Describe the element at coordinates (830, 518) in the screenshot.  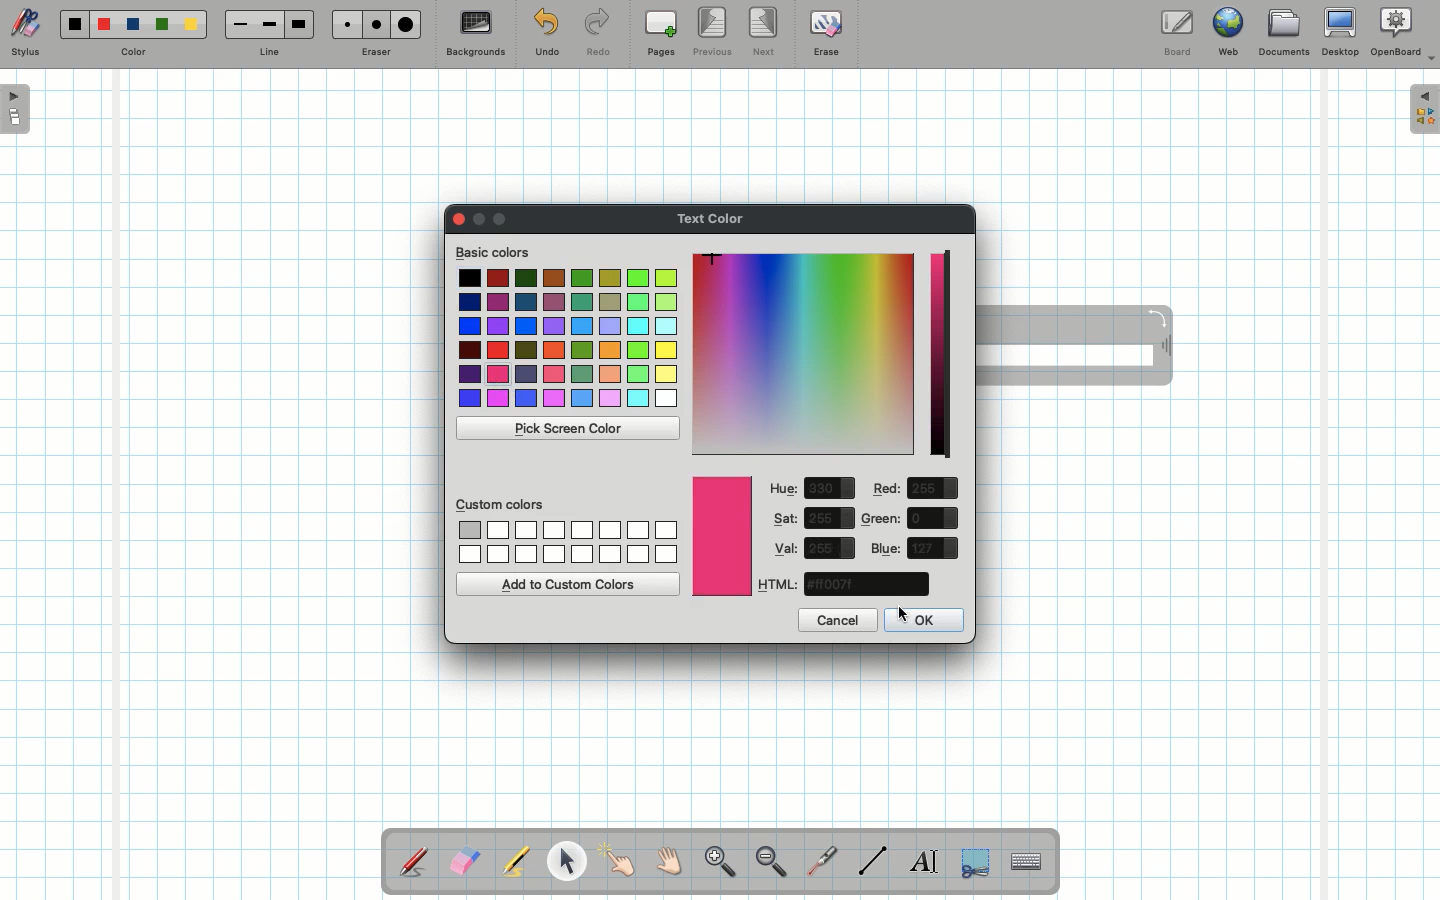
I see `value` at that location.